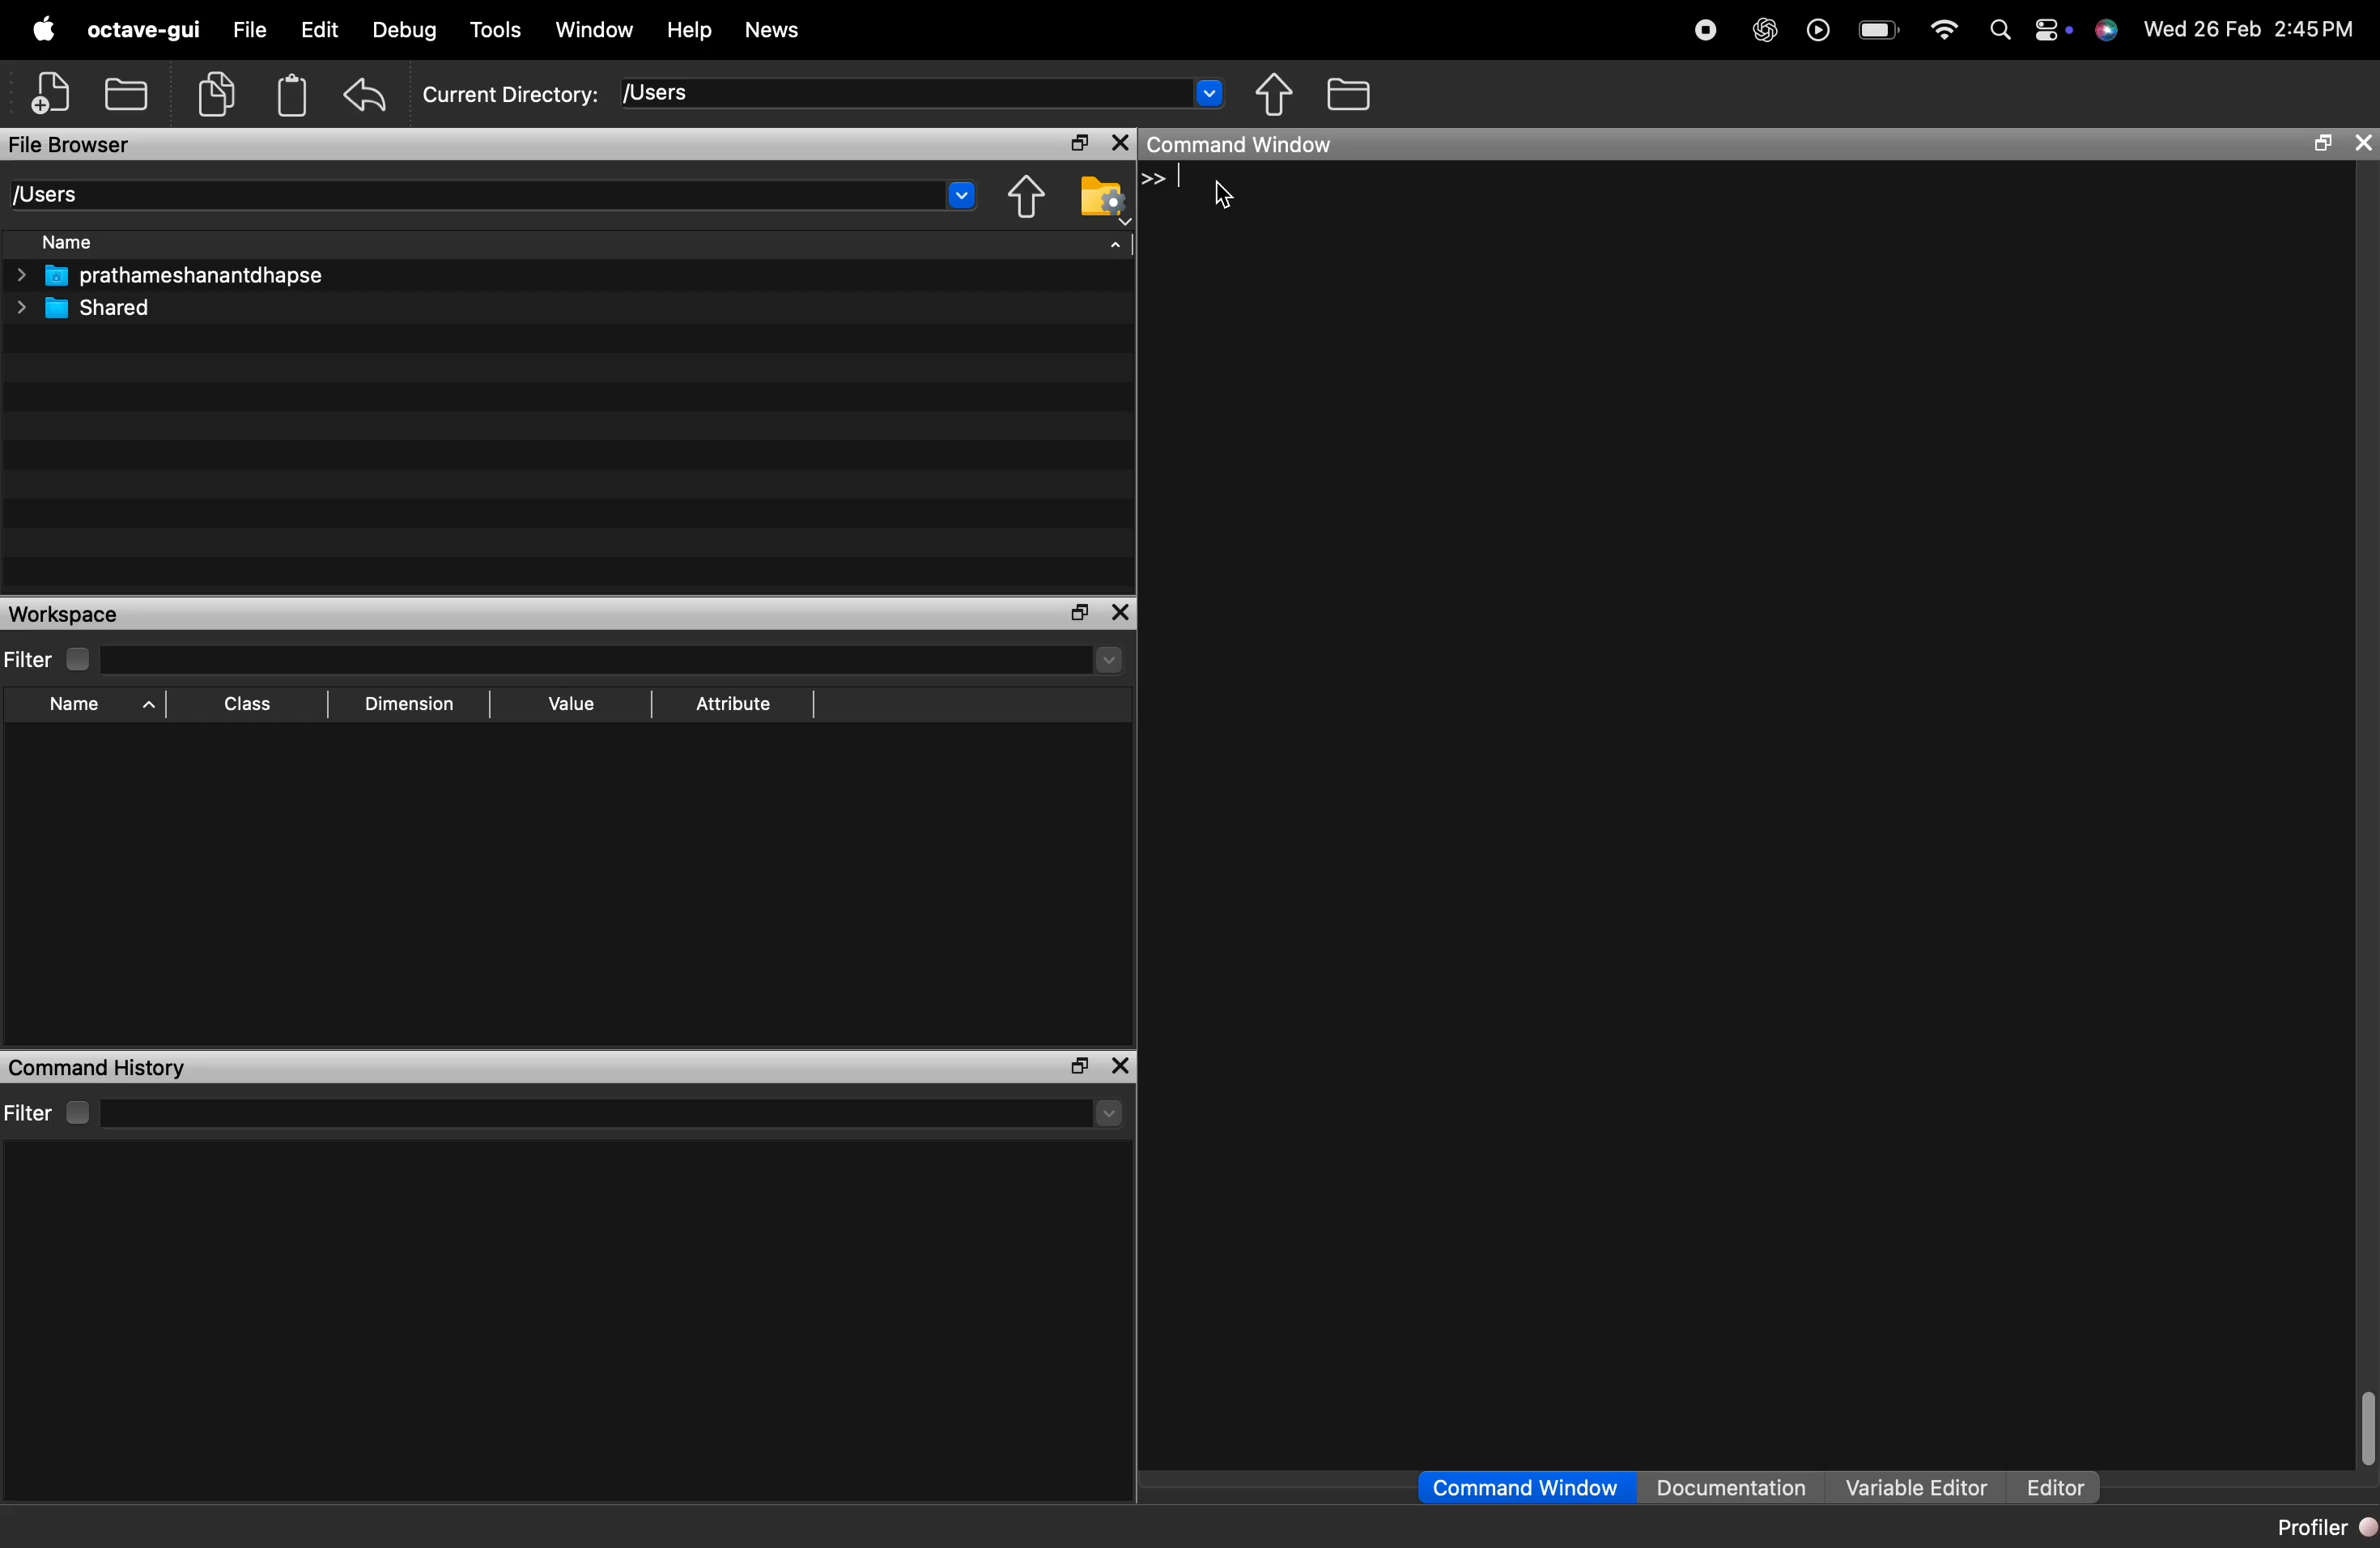  Describe the element at coordinates (1220, 200) in the screenshot. I see `cursor` at that location.